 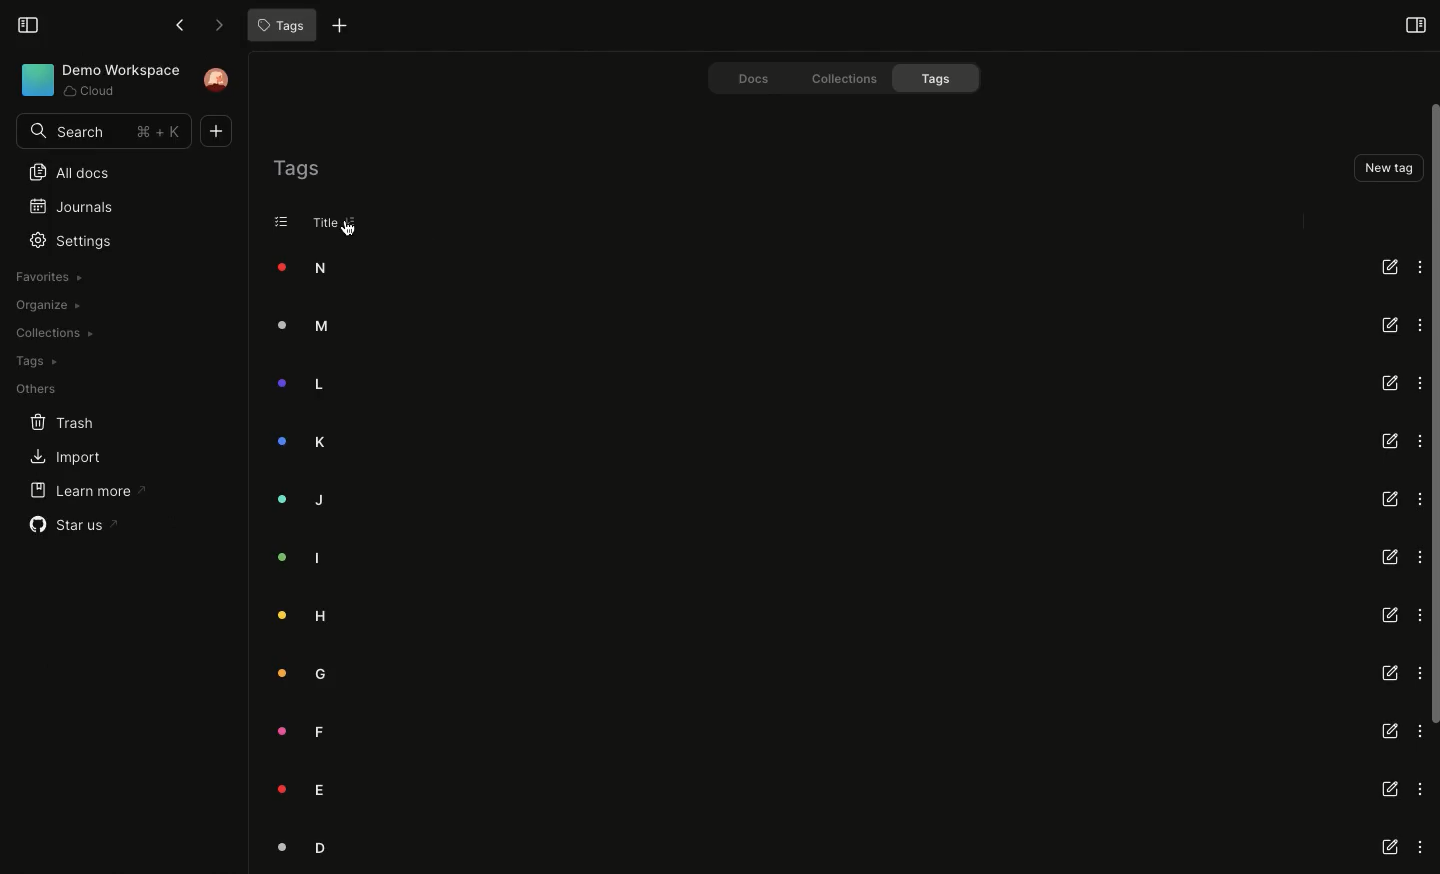 I want to click on Collapse sidebar, so click(x=28, y=24).